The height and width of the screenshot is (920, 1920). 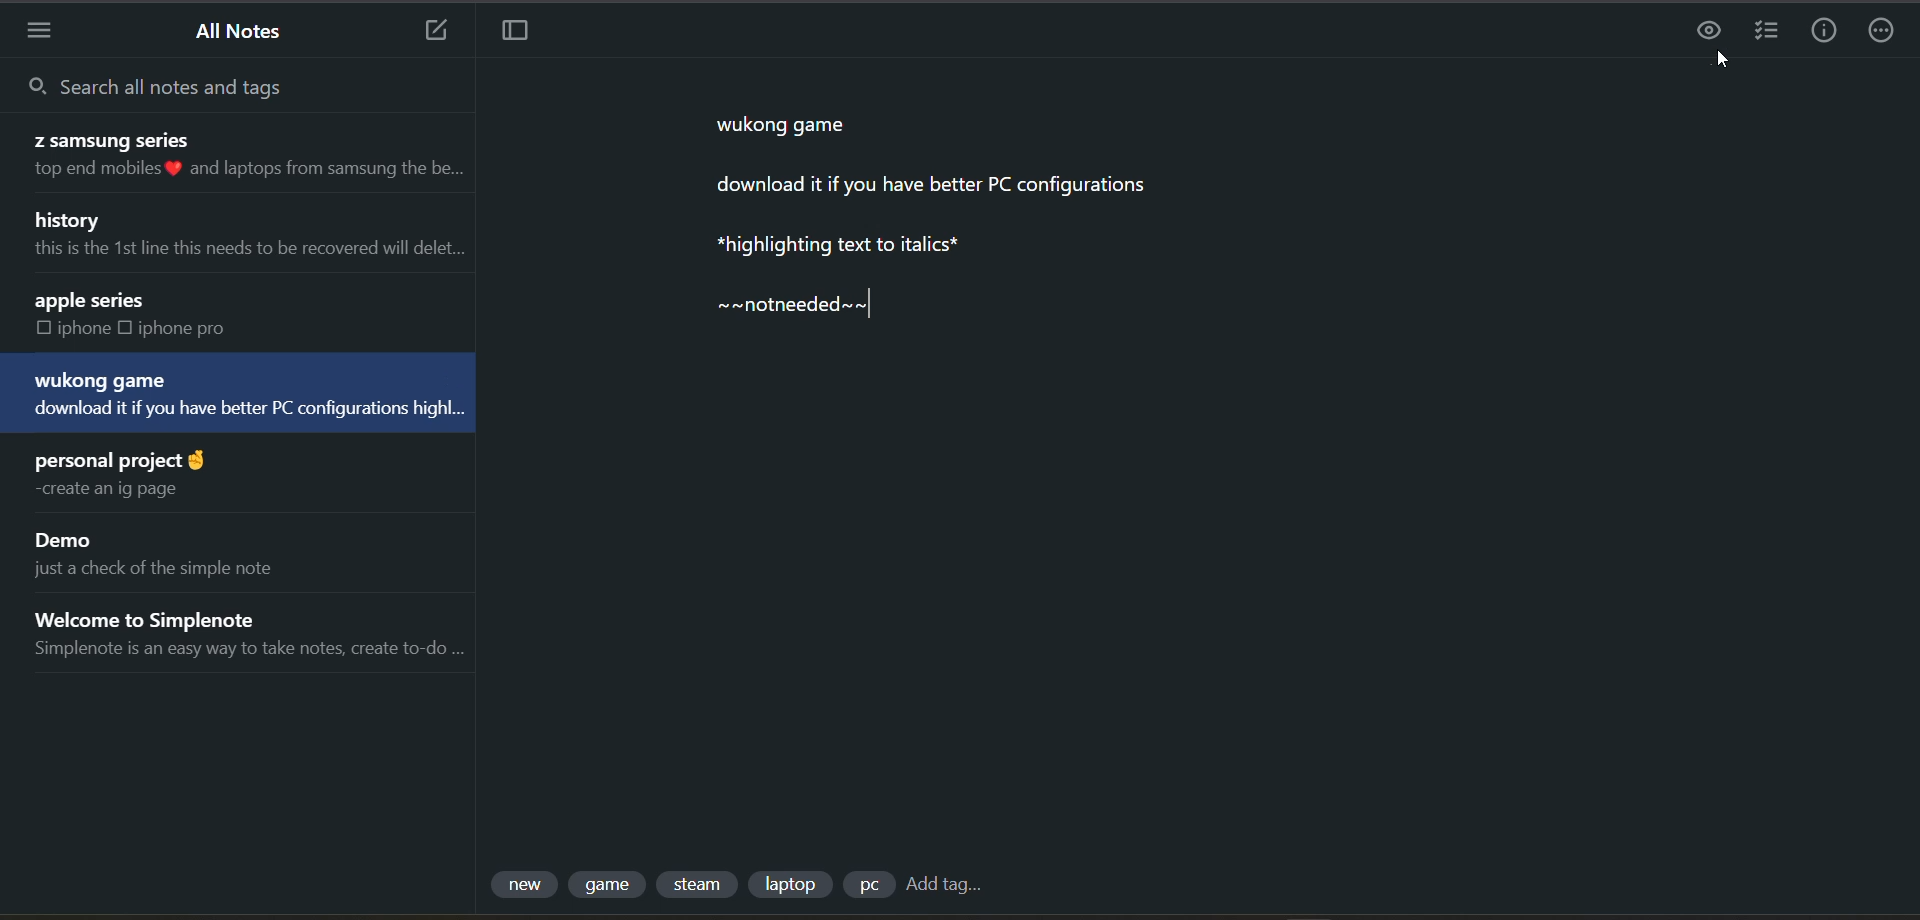 What do you see at coordinates (41, 30) in the screenshot?
I see `menu` at bounding box center [41, 30].